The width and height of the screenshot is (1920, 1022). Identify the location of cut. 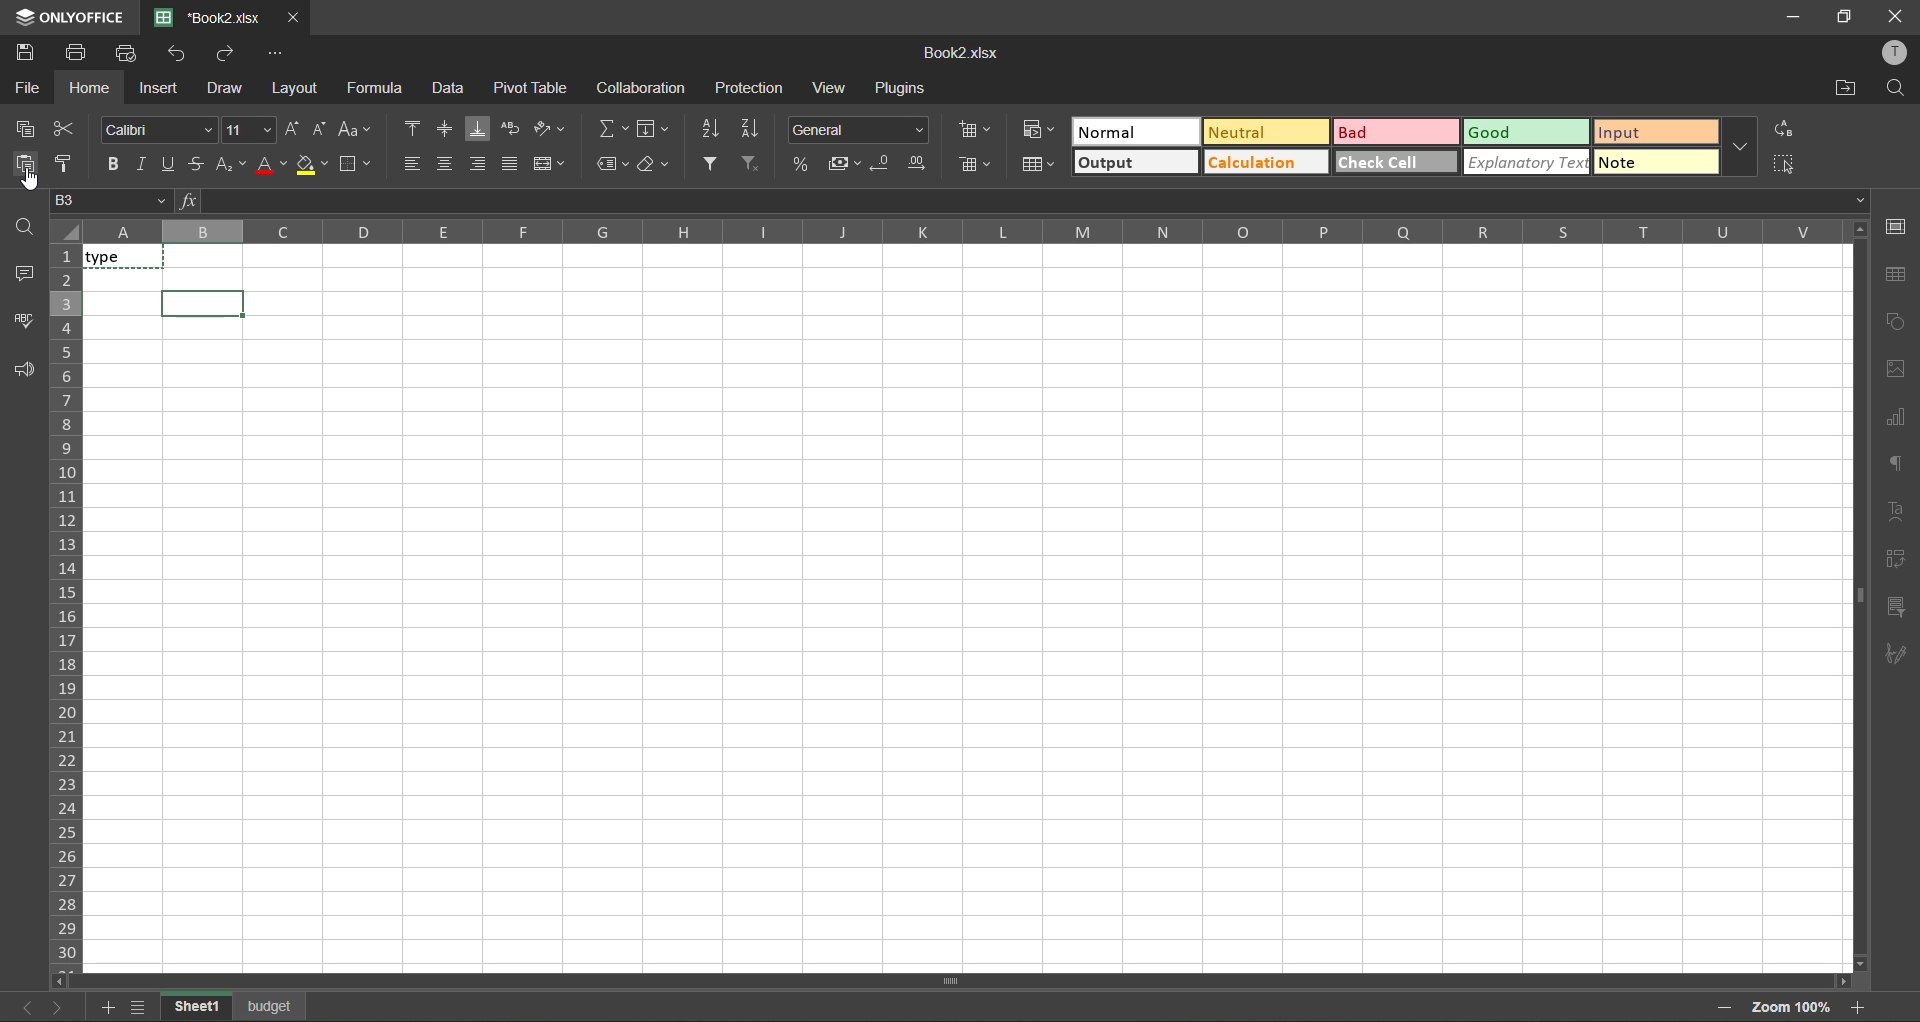
(67, 127).